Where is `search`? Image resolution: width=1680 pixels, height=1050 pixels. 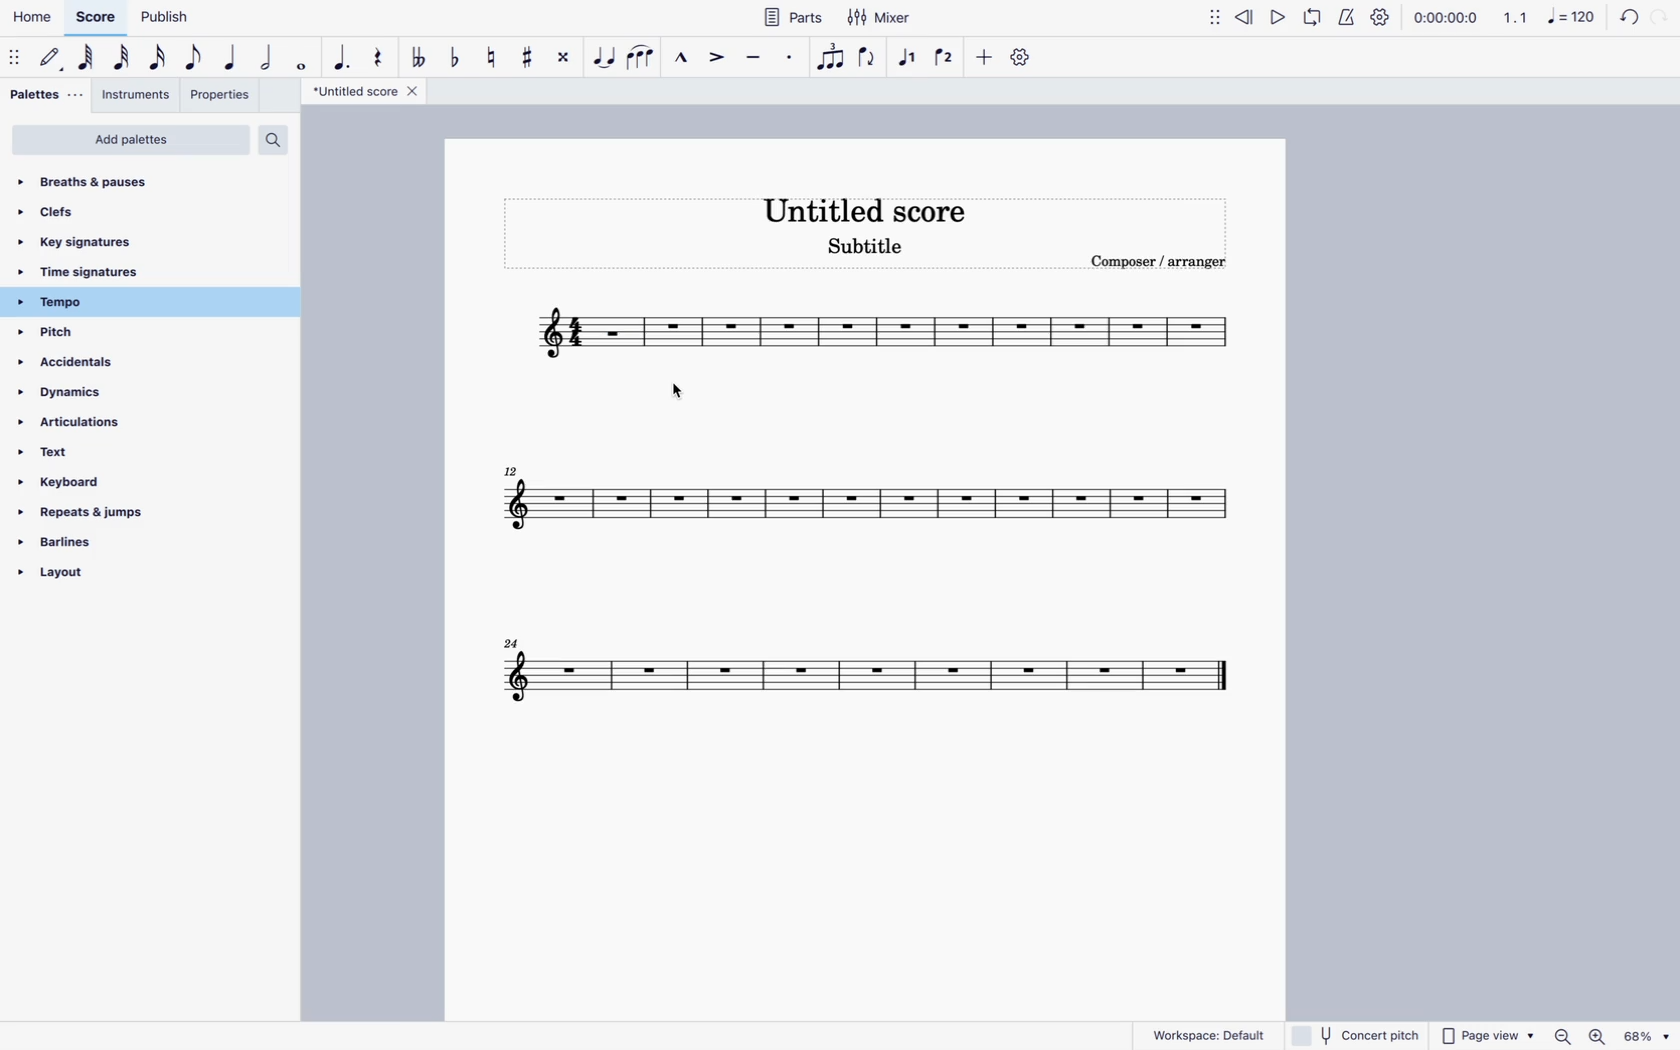 search is located at coordinates (279, 142).